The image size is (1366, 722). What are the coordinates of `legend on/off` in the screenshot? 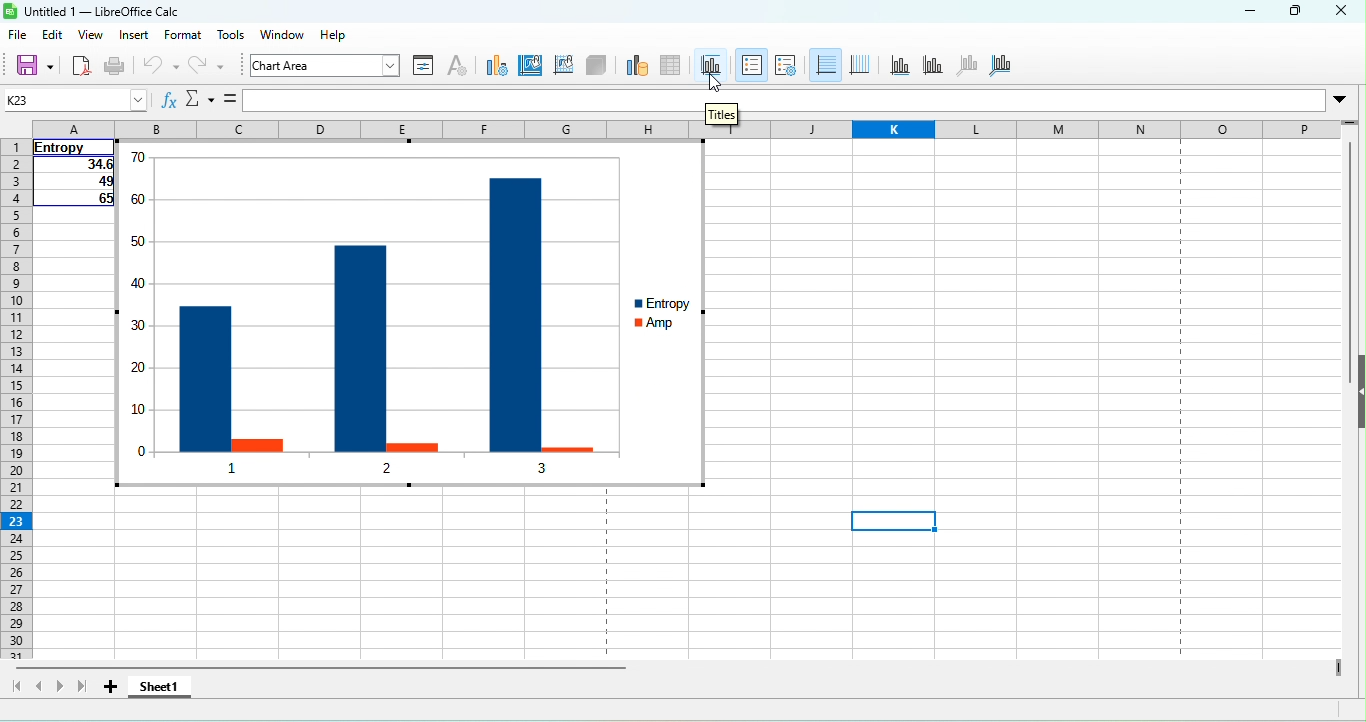 It's located at (752, 65).